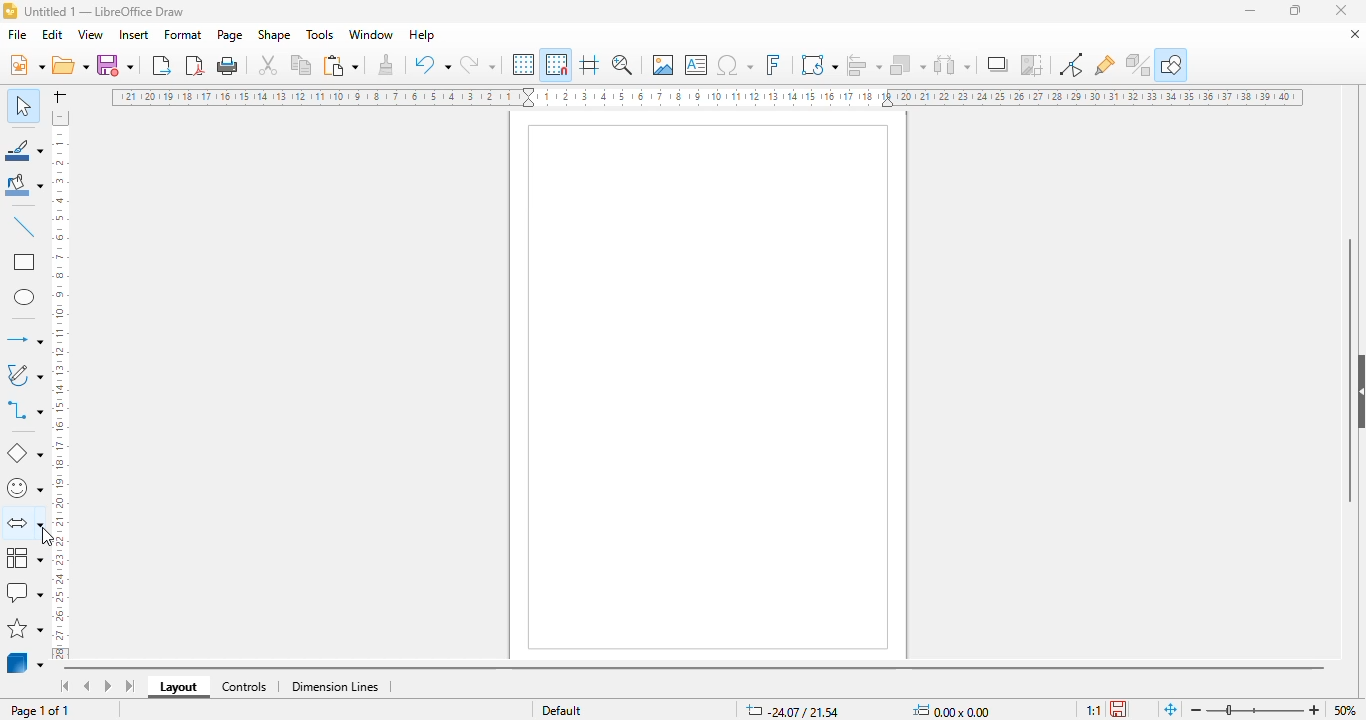  What do you see at coordinates (25, 226) in the screenshot?
I see `insert line` at bounding box center [25, 226].